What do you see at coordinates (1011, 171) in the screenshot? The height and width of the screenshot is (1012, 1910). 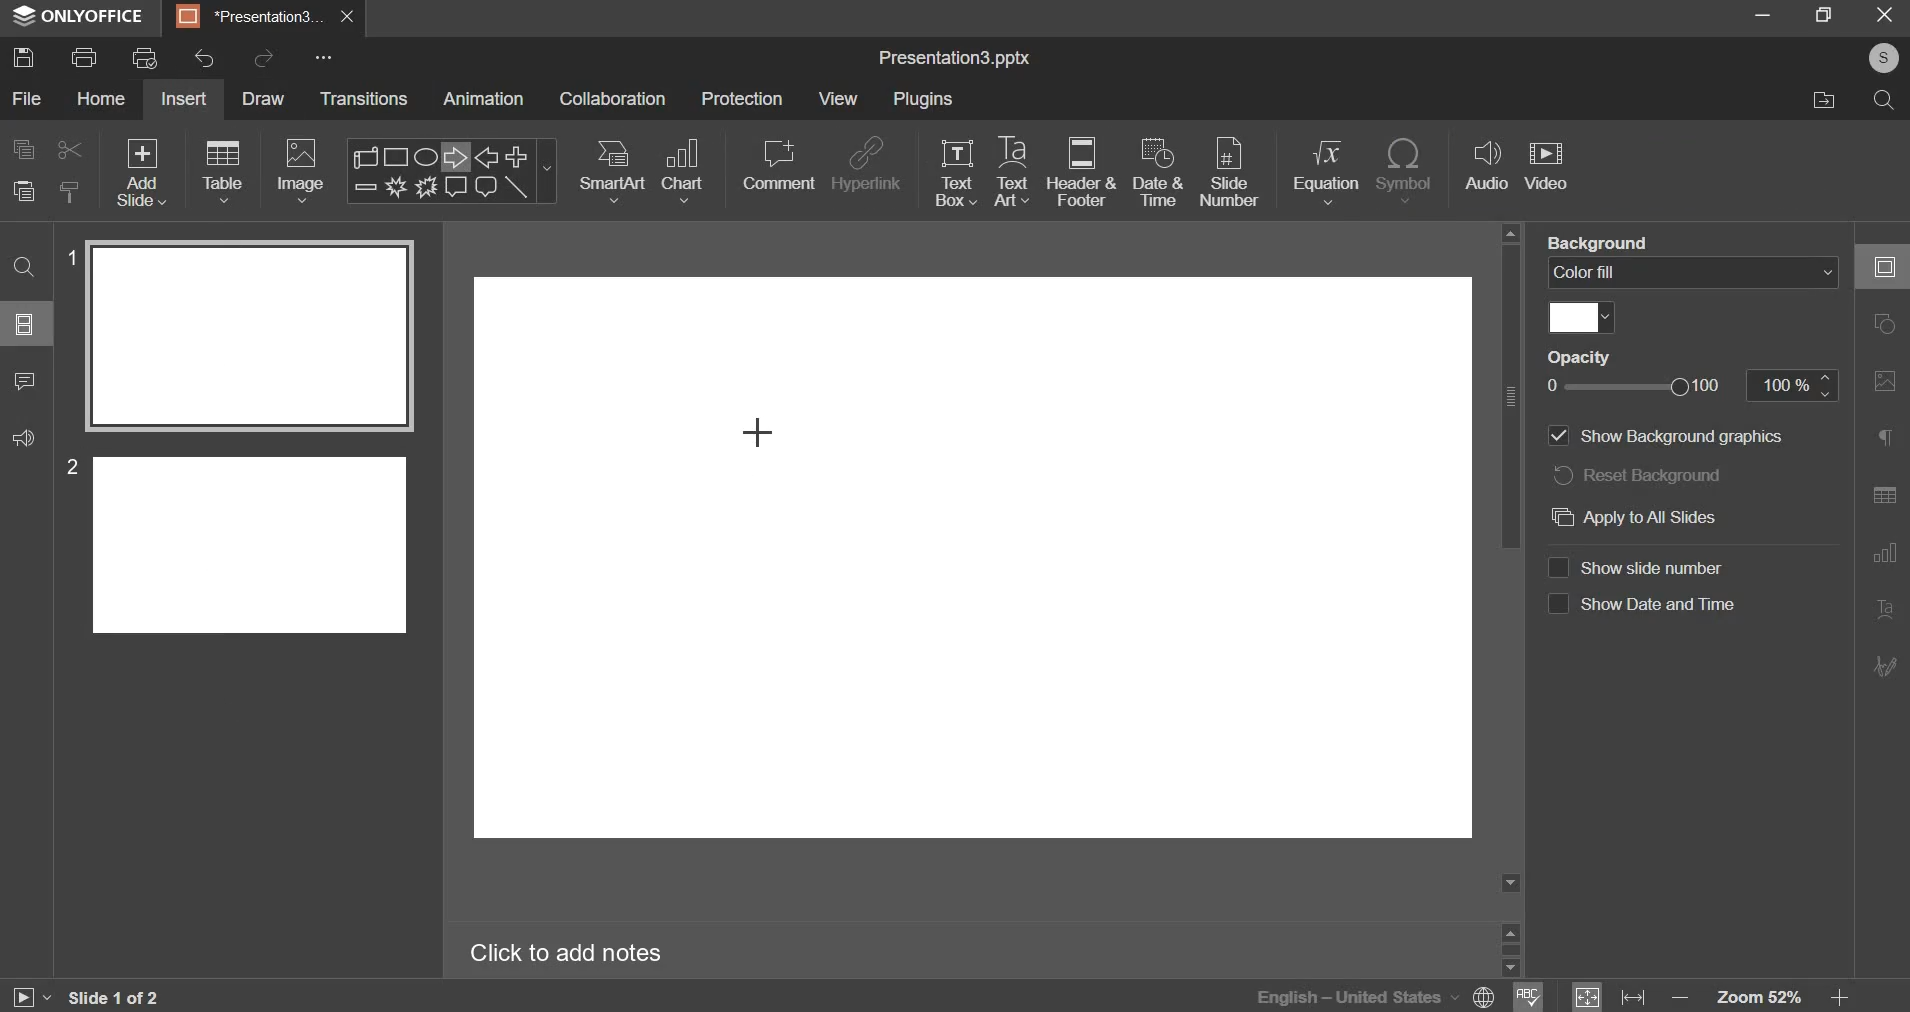 I see `text art` at bounding box center [1011, 171].